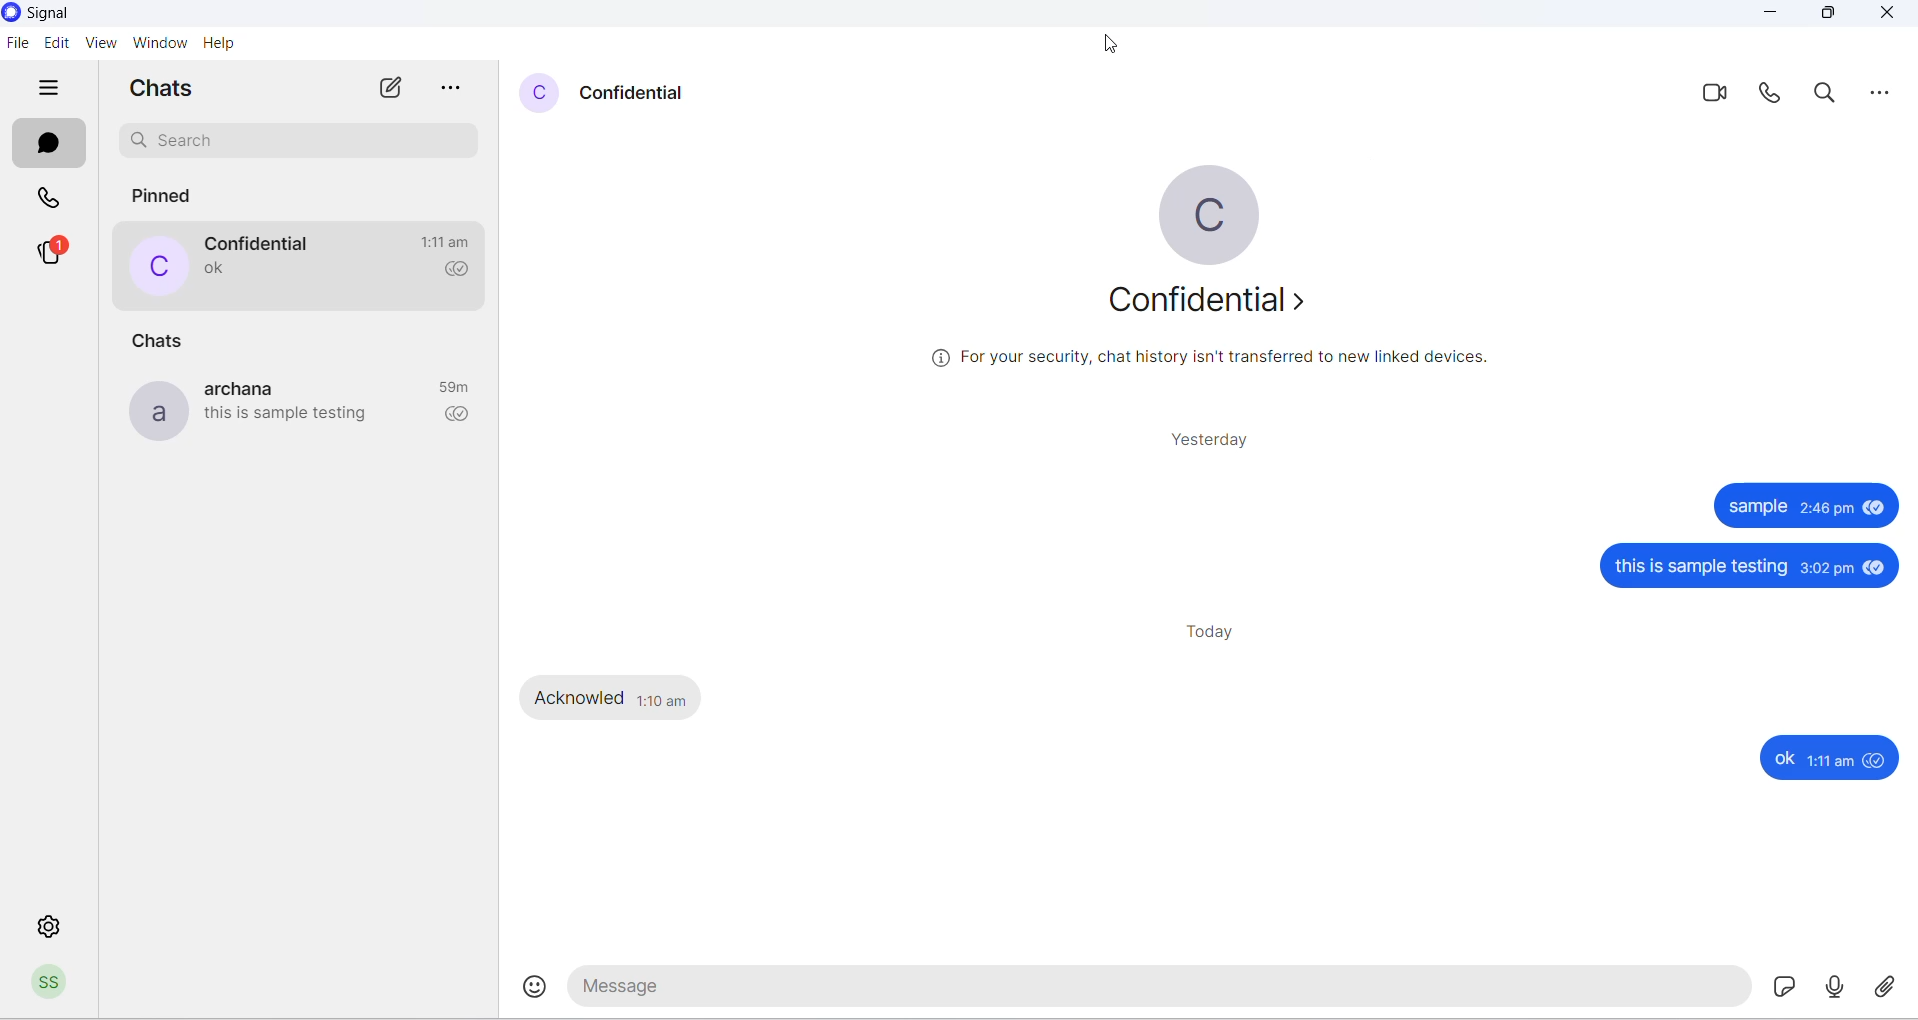 The height and width of the screenshot is (1020, 1918). I want to click on help, so click(219, 42).